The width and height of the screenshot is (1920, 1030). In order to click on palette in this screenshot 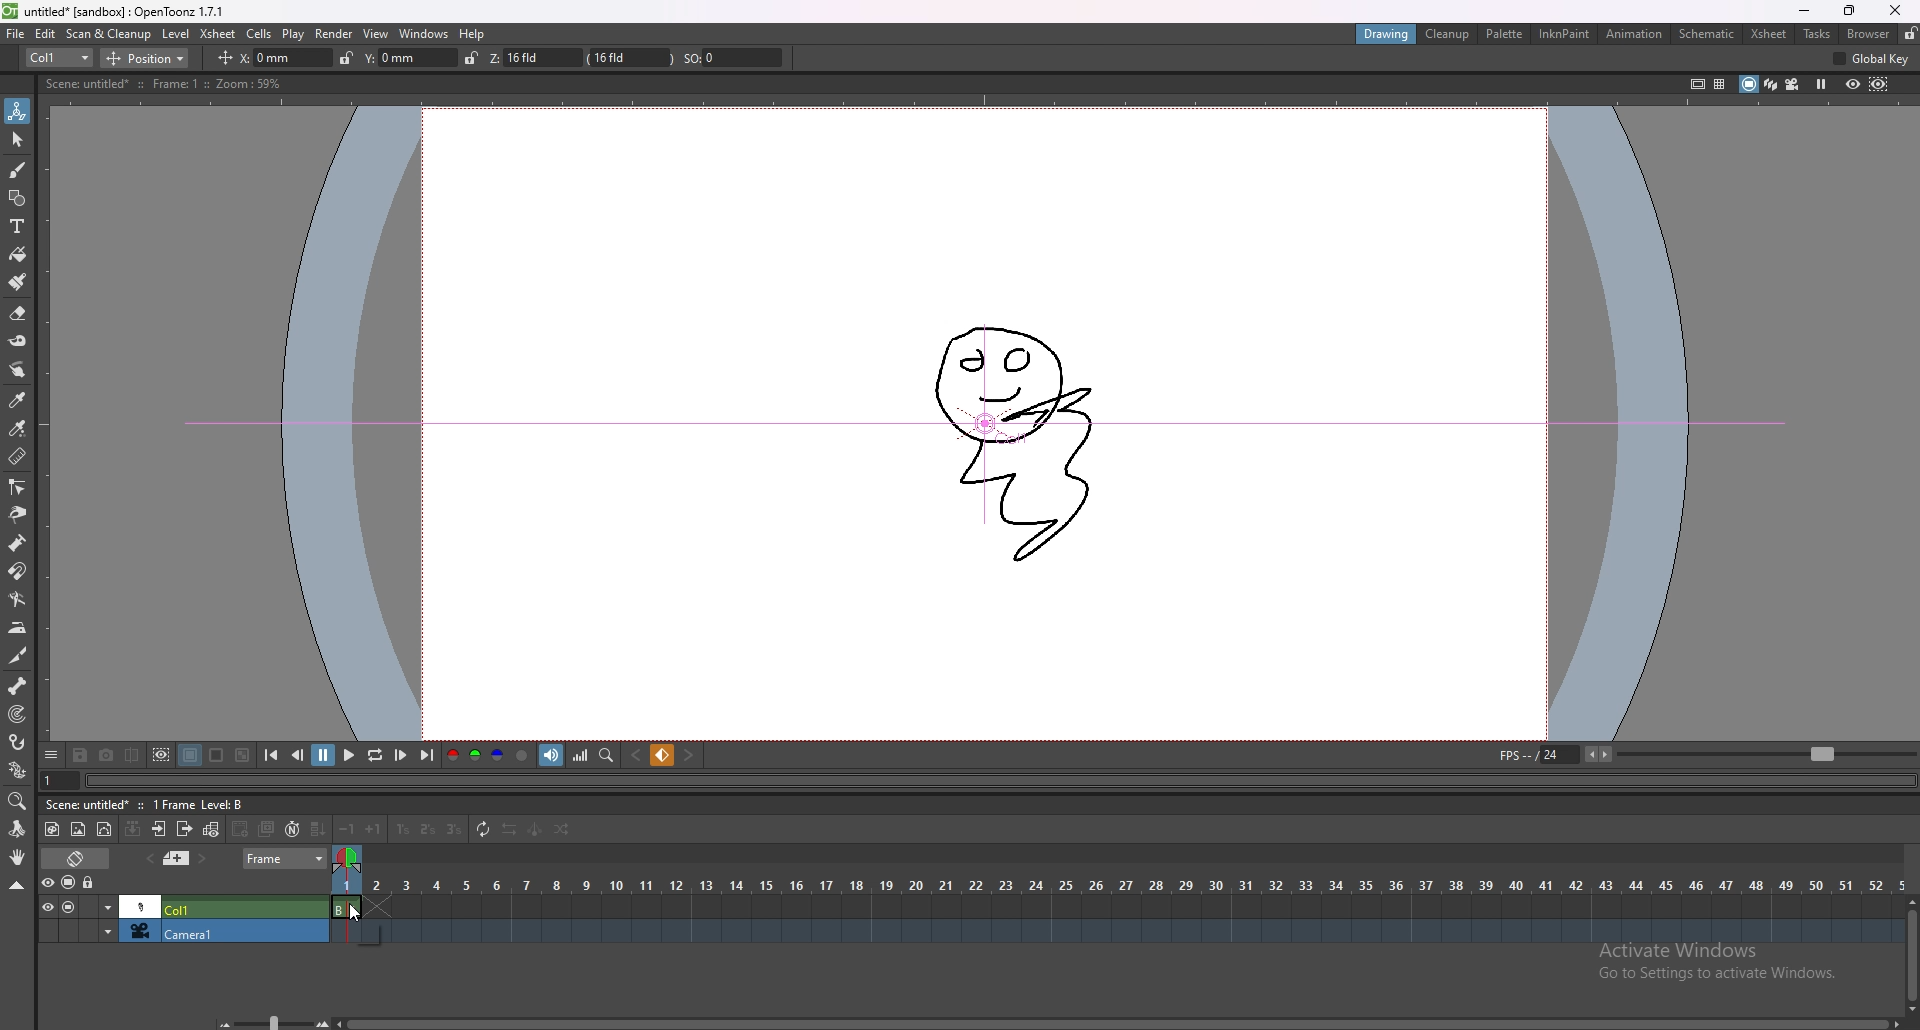, I will do `click(1505, 33)`.